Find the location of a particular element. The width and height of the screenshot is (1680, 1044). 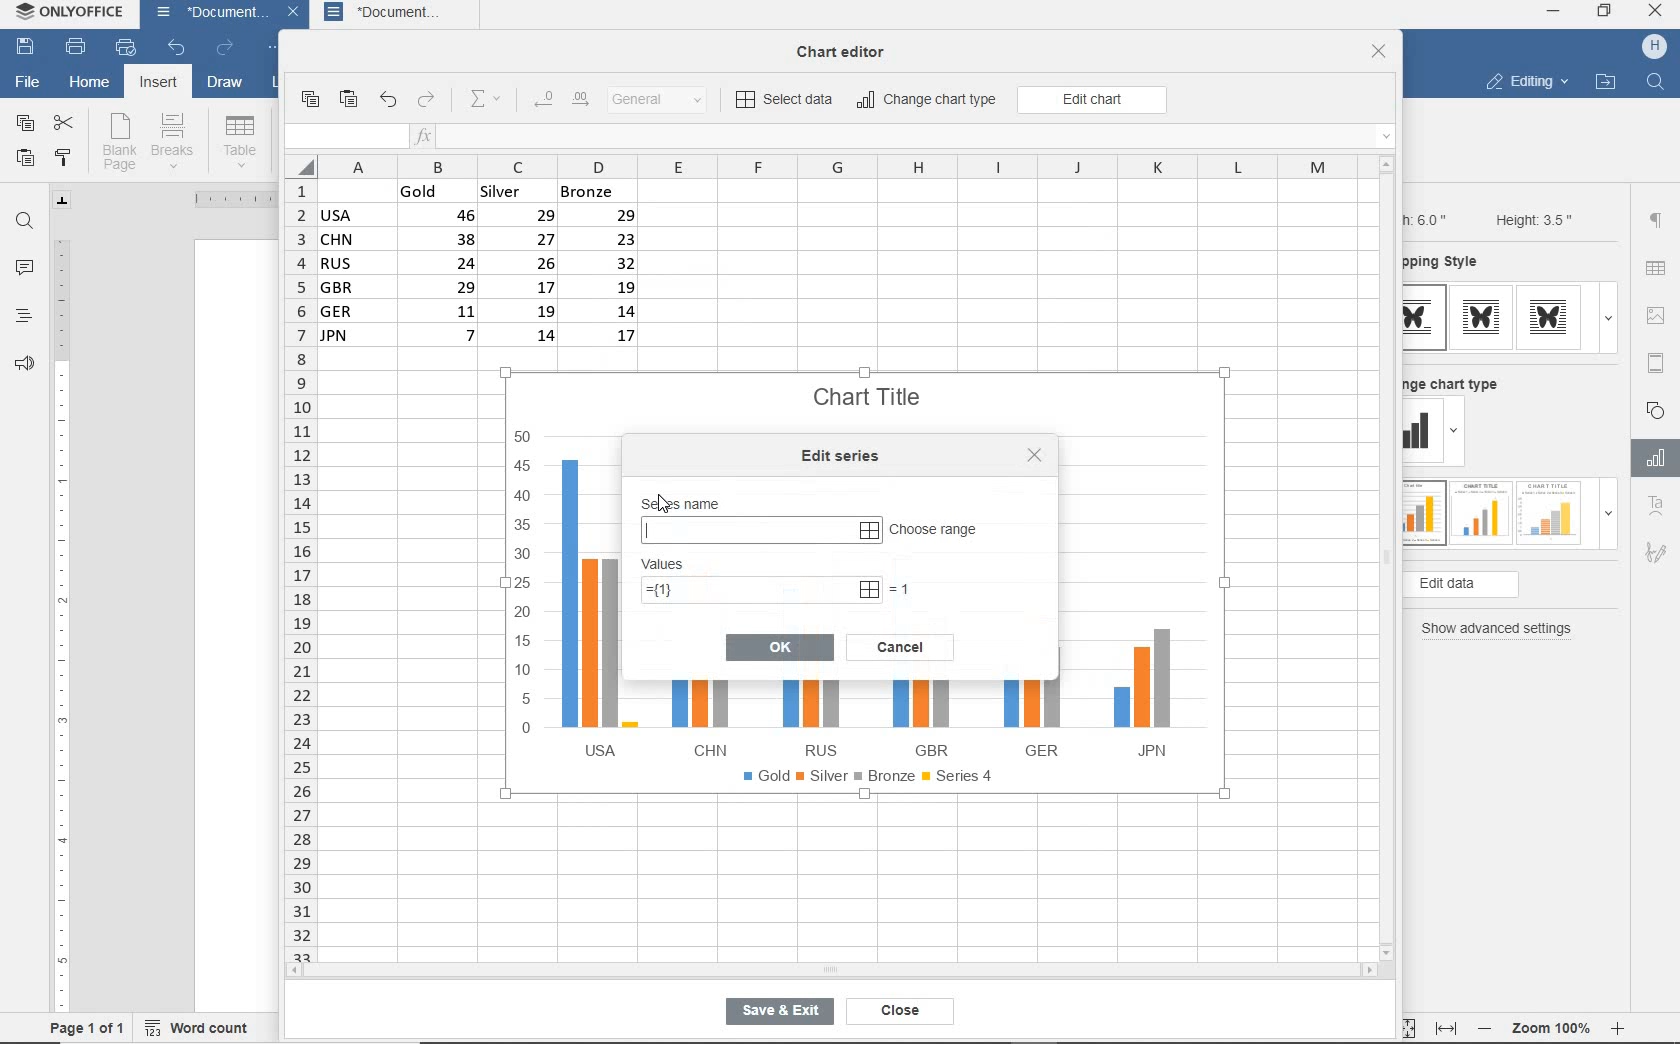

dropdown is located at coordinates (1457, 434).